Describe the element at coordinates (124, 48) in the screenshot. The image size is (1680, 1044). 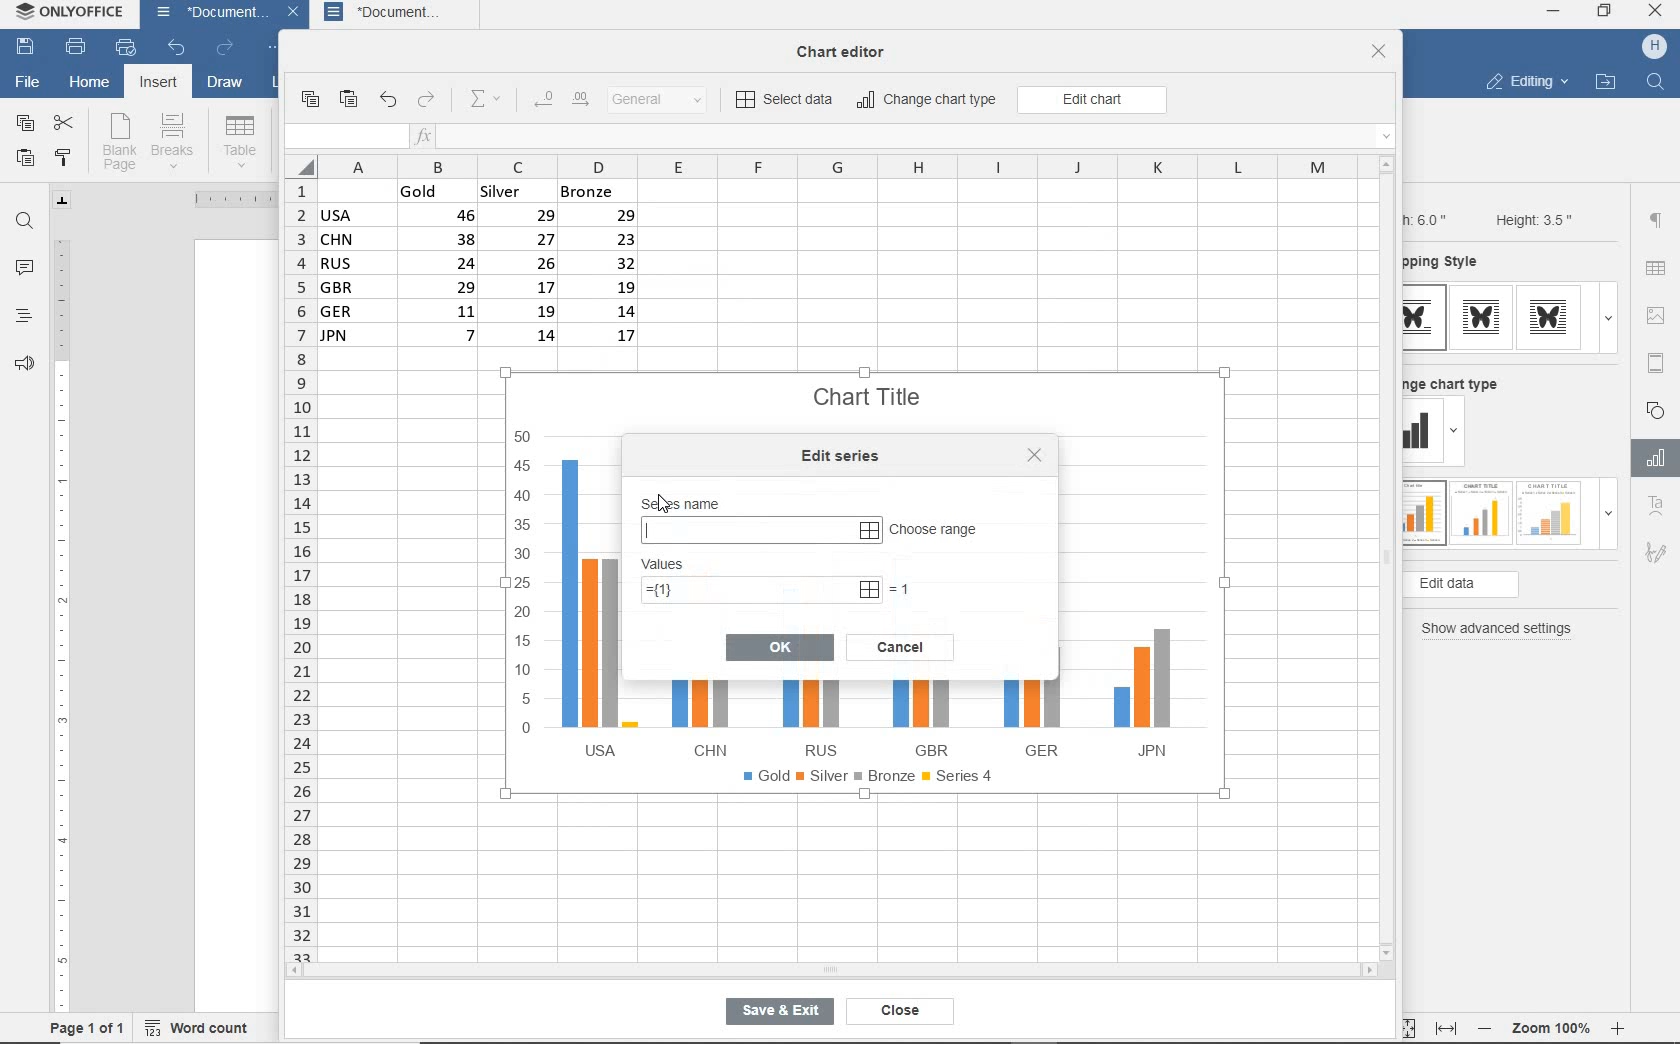
I see `quick print` at that location.